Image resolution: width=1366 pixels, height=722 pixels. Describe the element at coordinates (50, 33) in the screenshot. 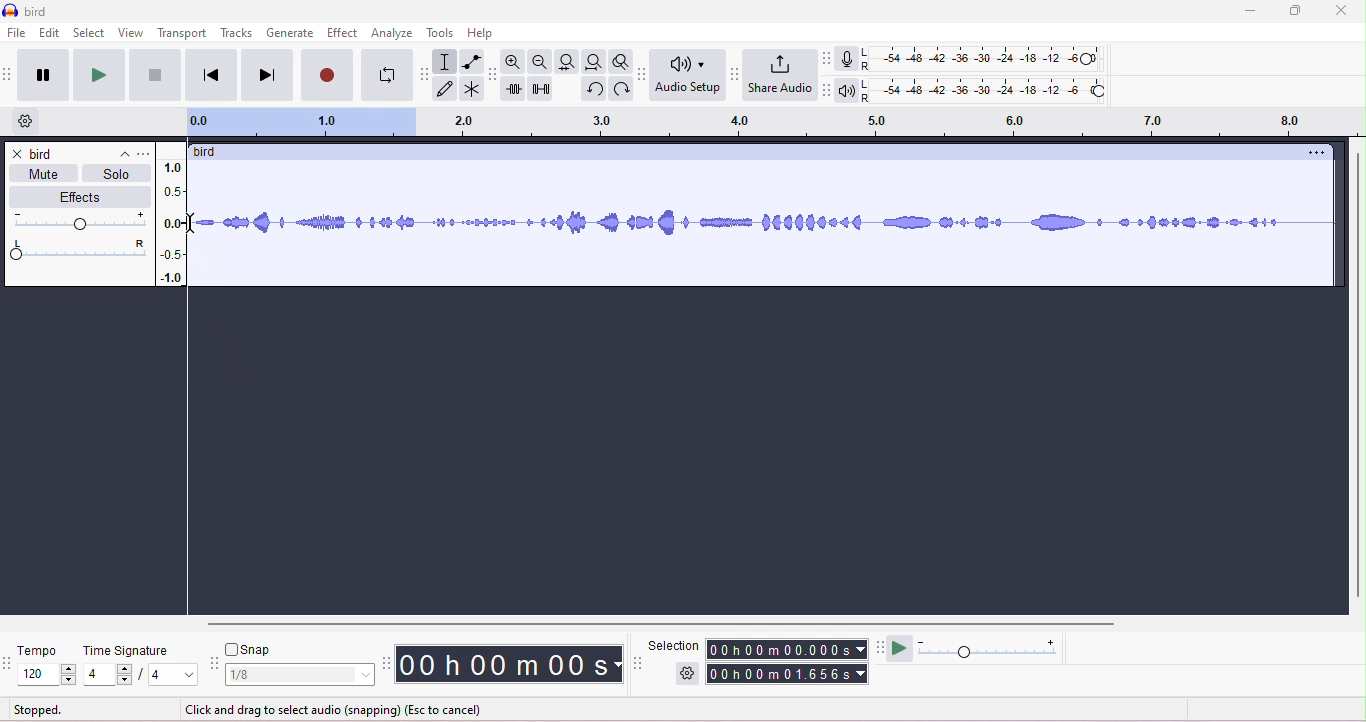

I see `edit` at that location.